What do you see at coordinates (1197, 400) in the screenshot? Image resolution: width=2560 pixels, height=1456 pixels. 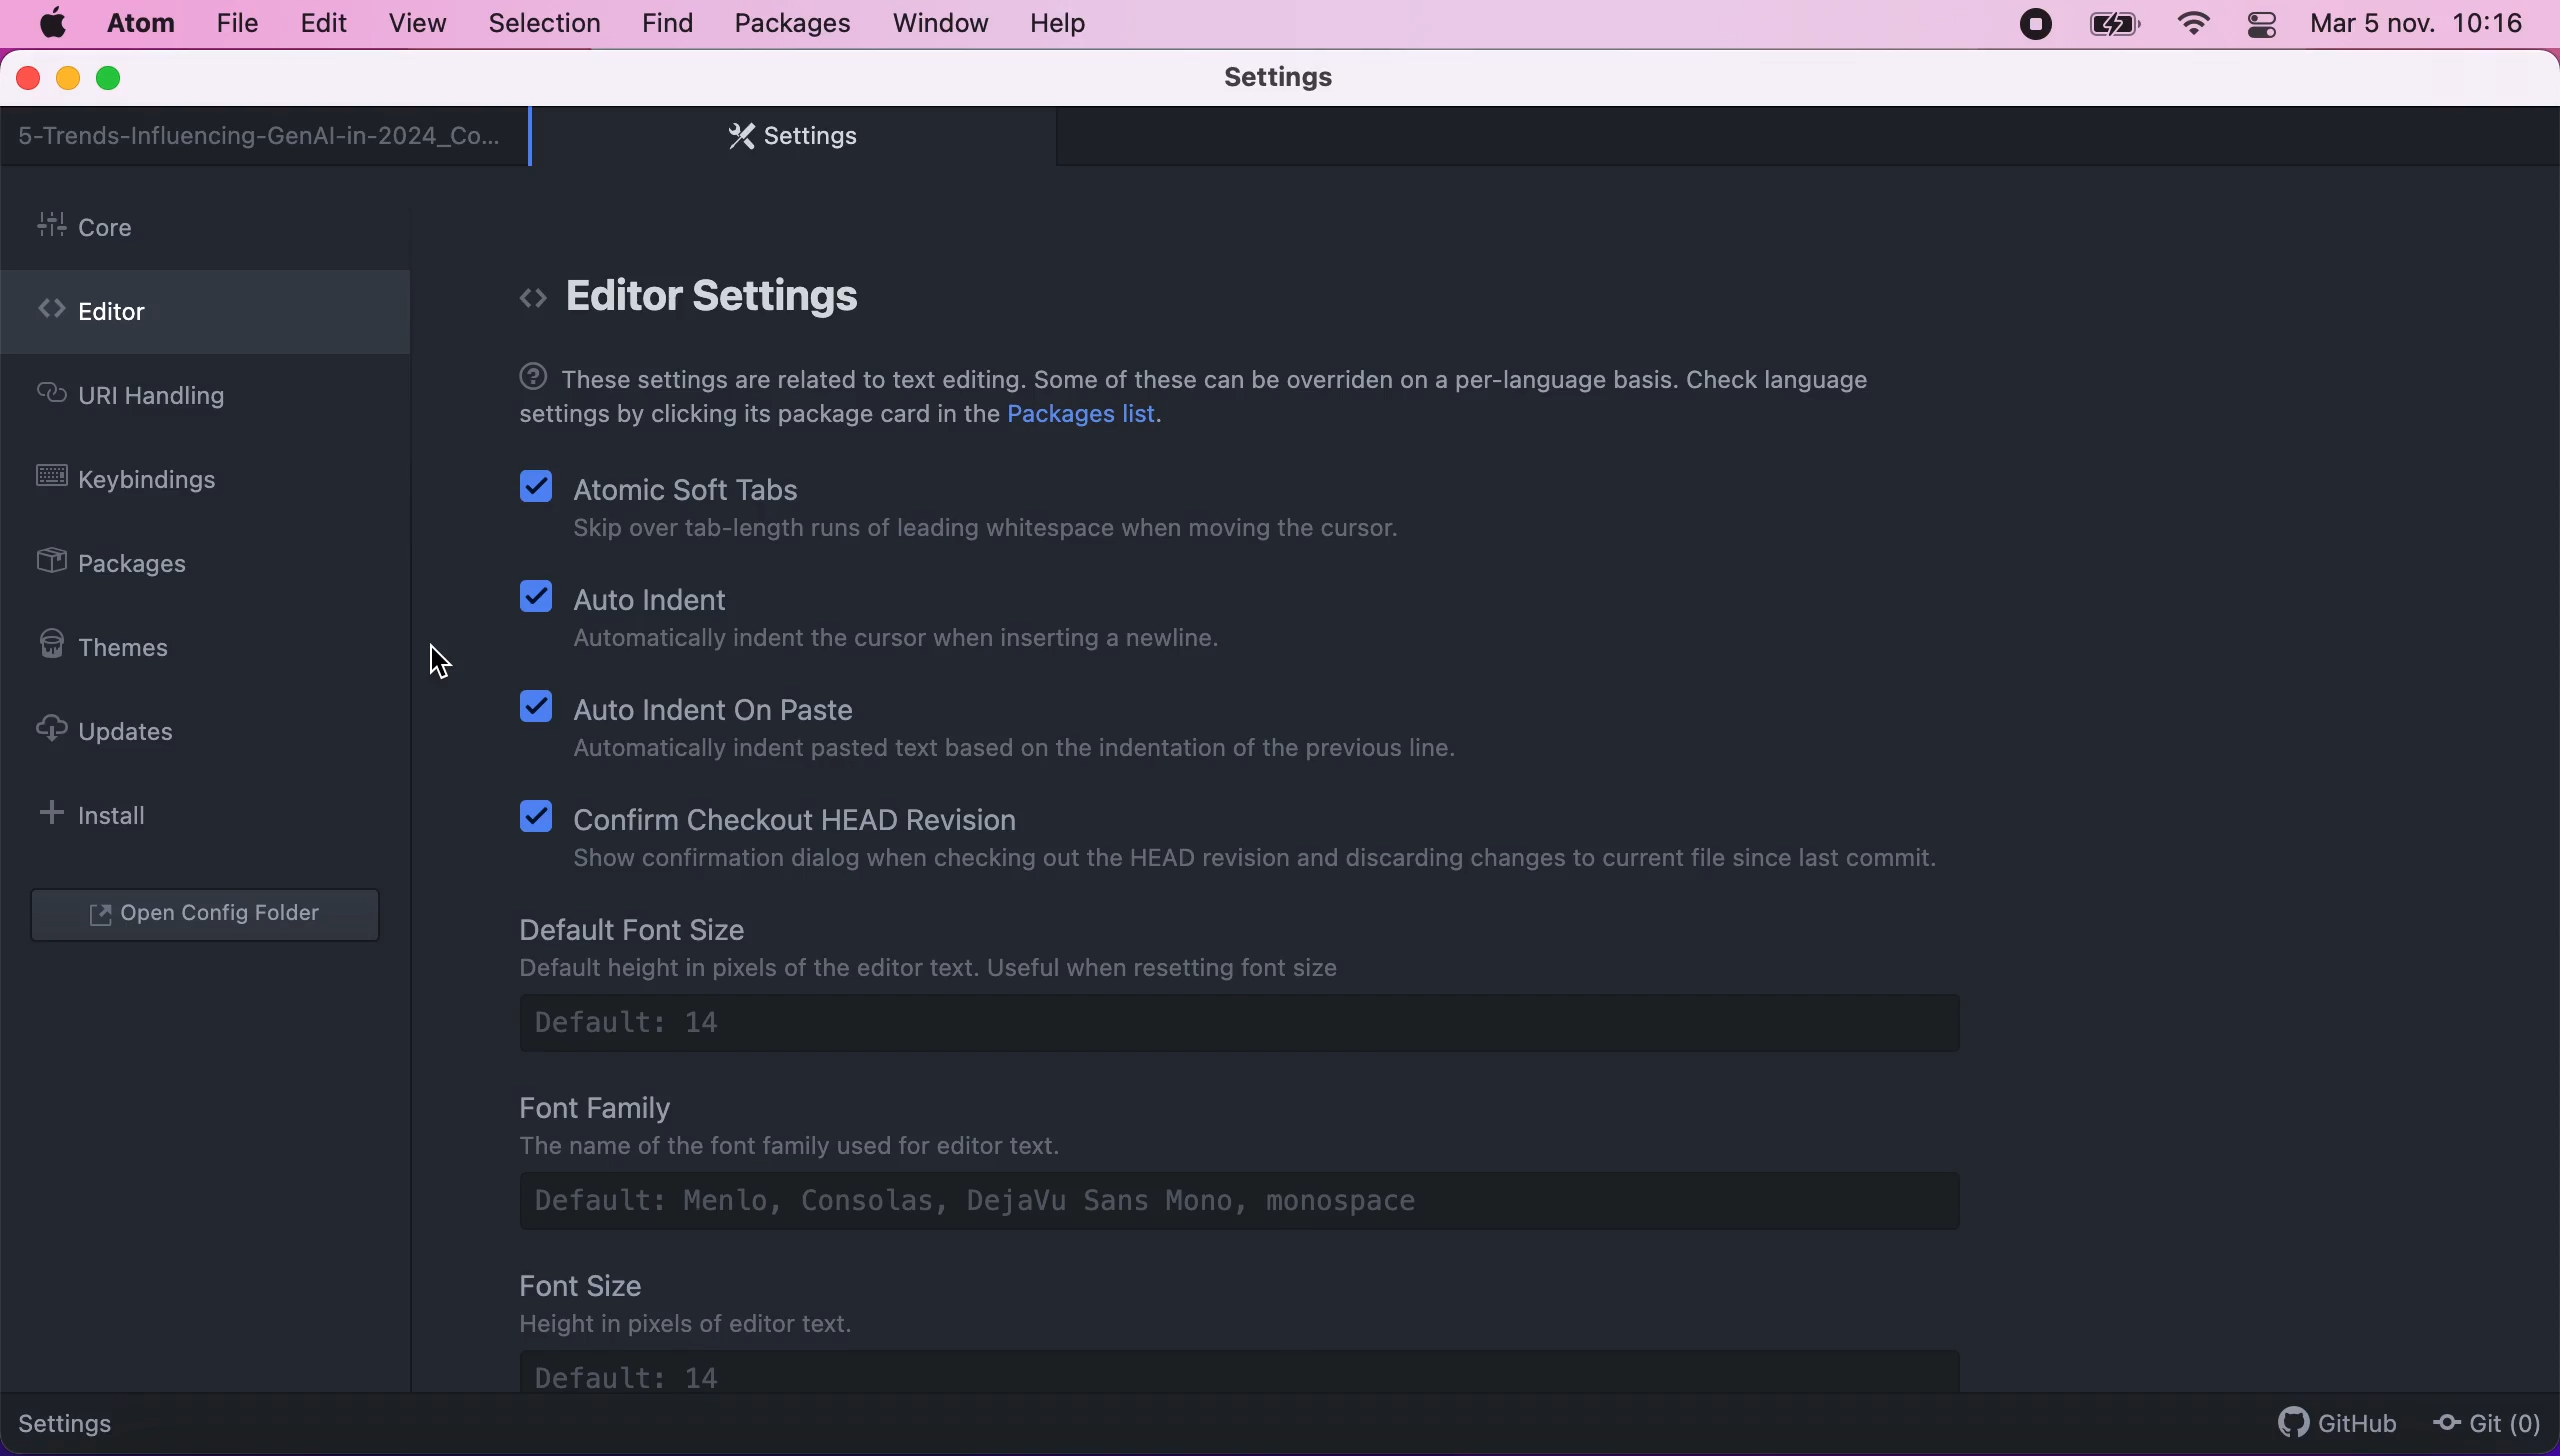 I see `text editing settings` at bounding box center [1197, 400].